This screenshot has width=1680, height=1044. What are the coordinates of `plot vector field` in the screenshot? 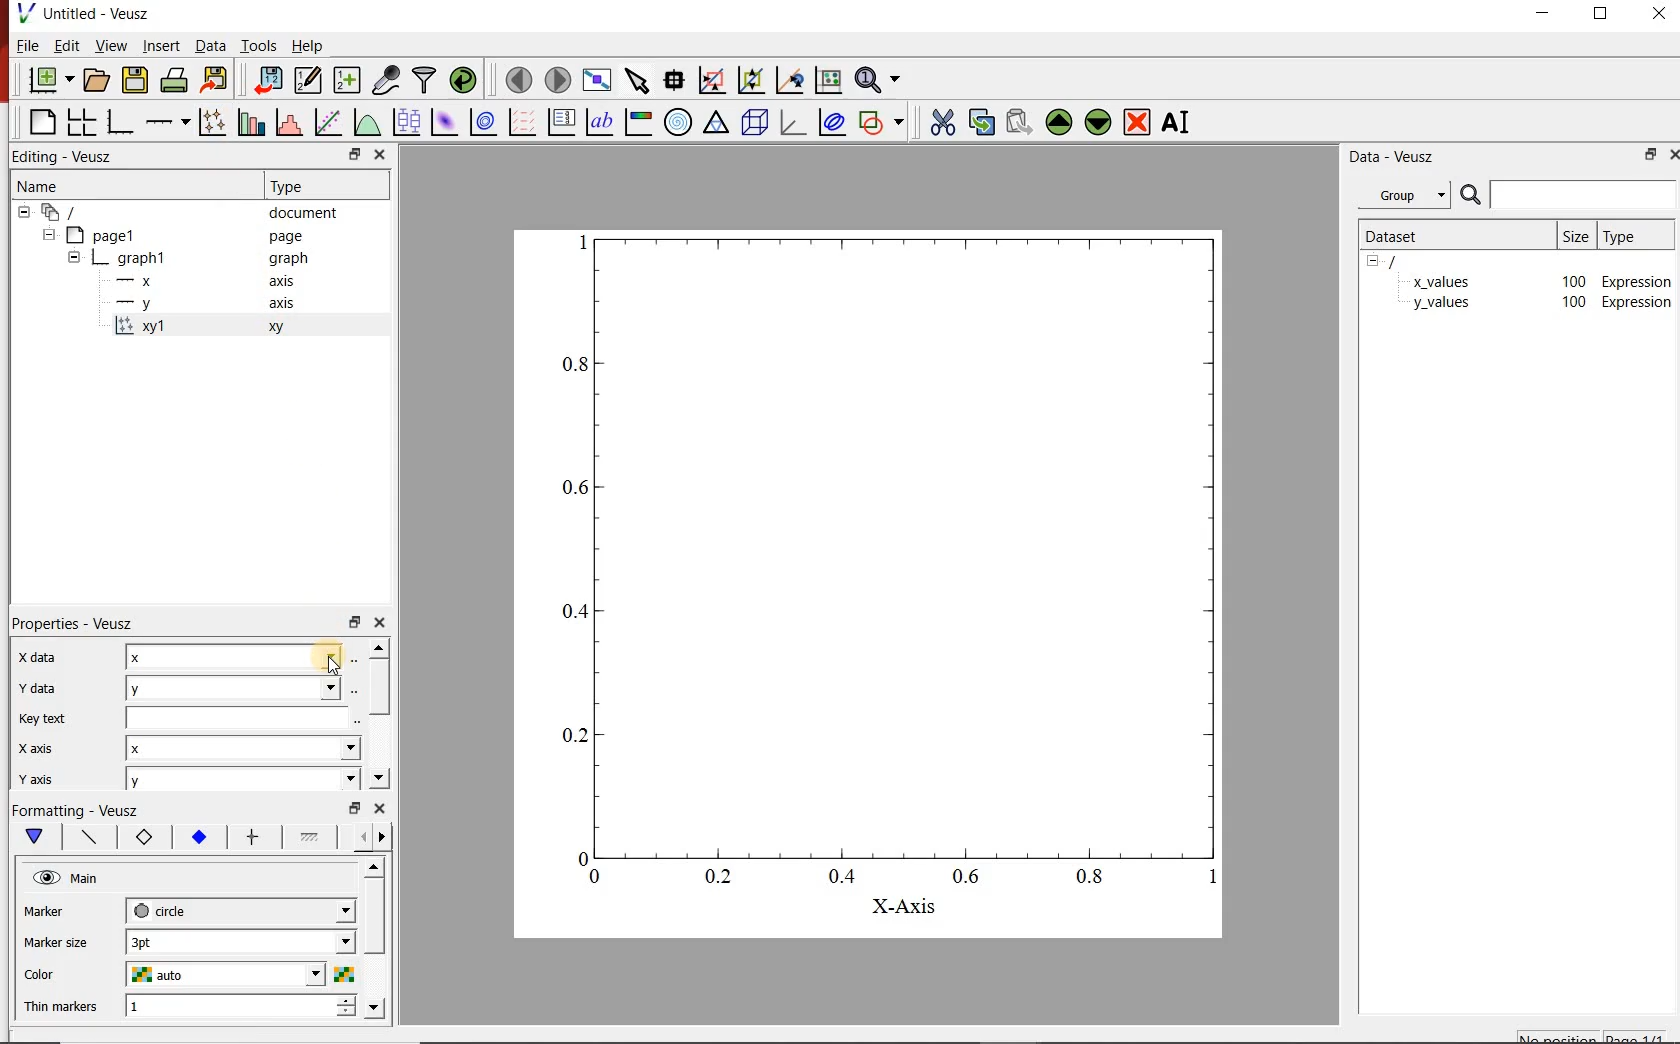 It's located at (522, 122).